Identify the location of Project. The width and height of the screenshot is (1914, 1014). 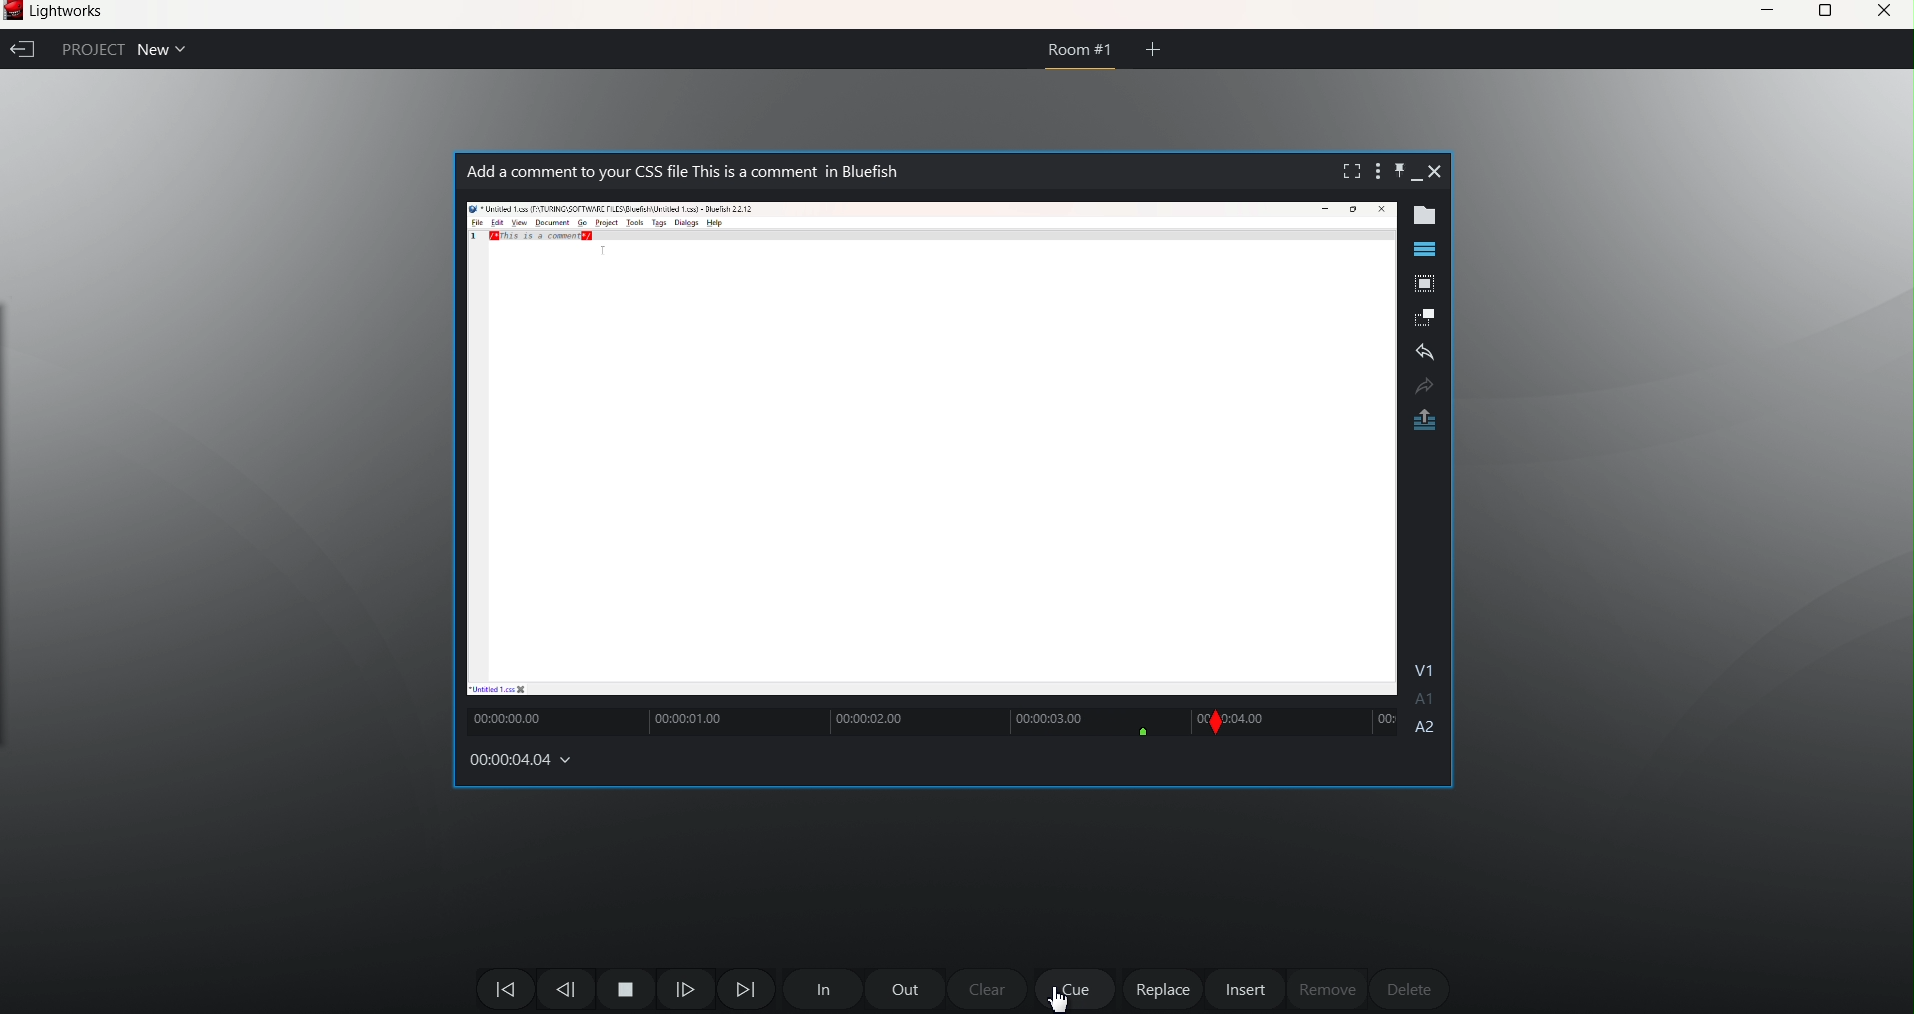
(86, 48).